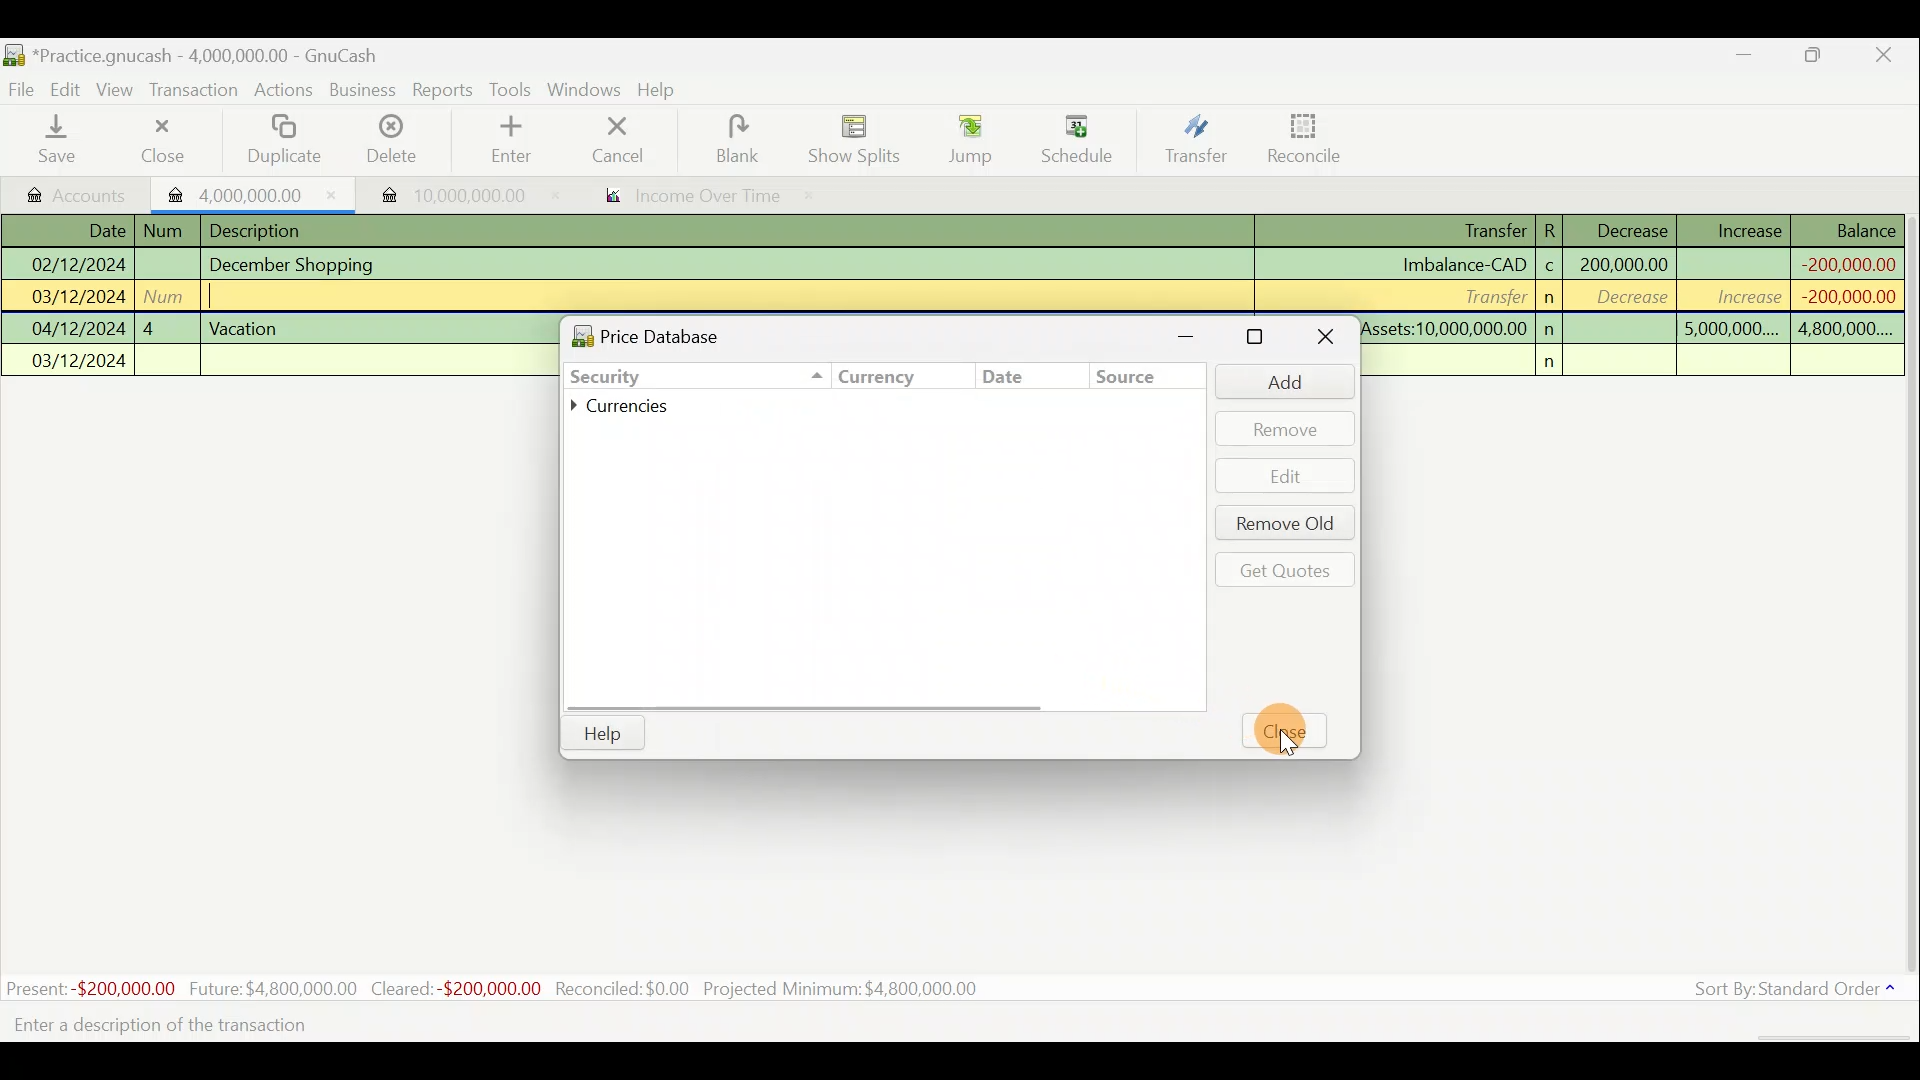 Image resolution: width=1920 pixels, height=1080 pixels. Describe the element at coordinates (1322, 339) in the screenshot. I see `Close` at that location.